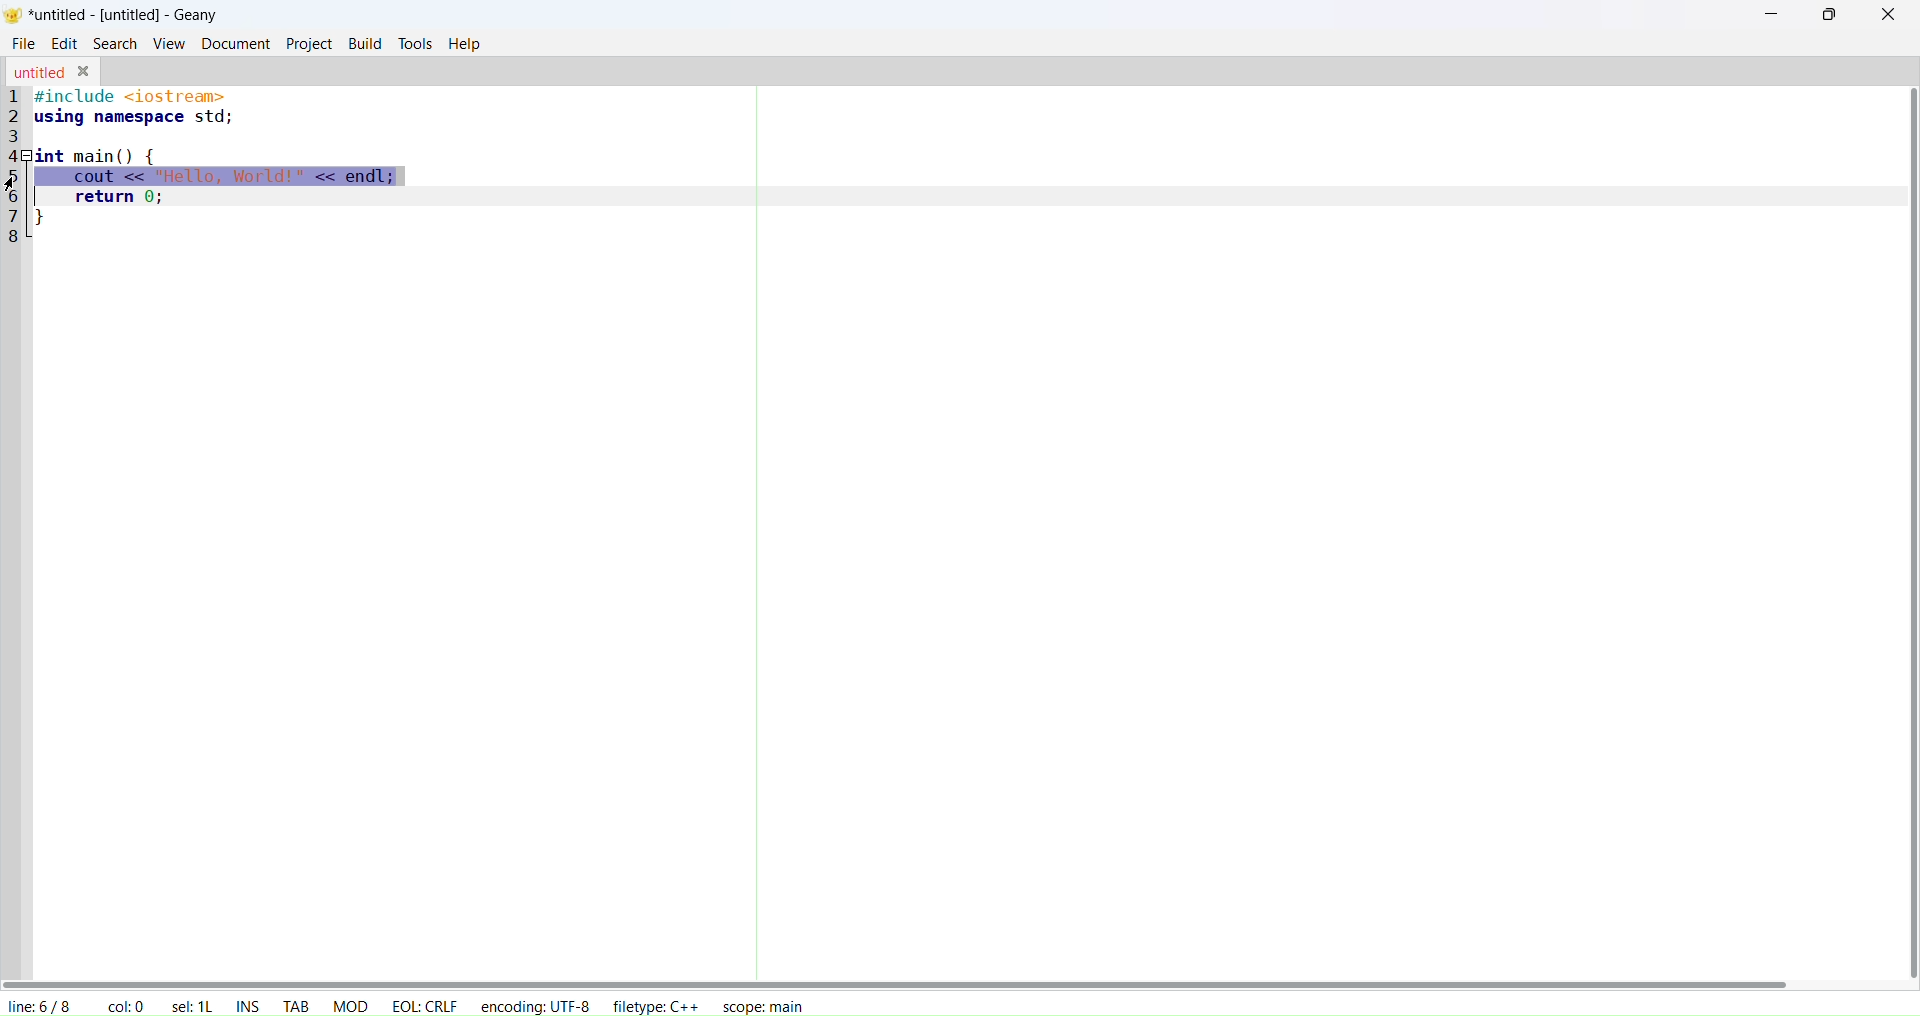 This screenshot has width=1920, height=1016. I want to click on cursor, so click(13, 184).